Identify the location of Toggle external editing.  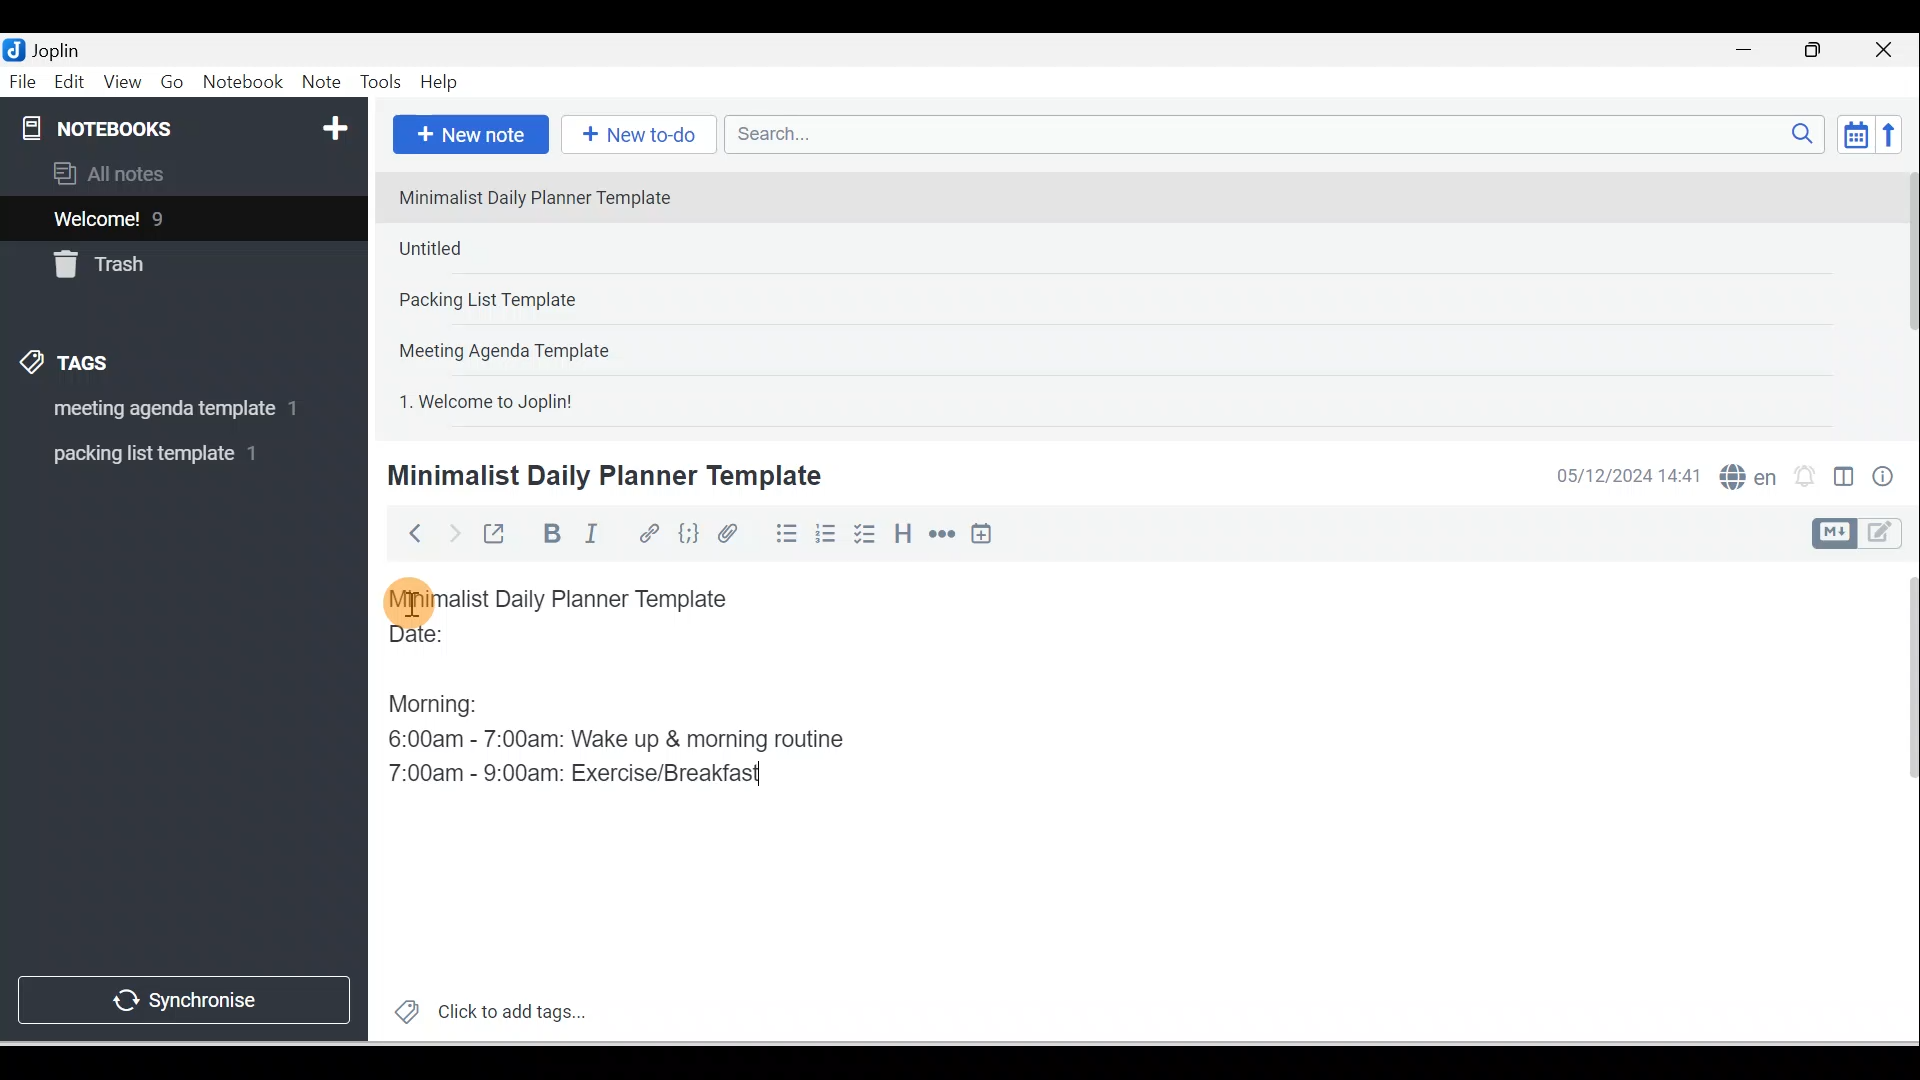
(497, 538).